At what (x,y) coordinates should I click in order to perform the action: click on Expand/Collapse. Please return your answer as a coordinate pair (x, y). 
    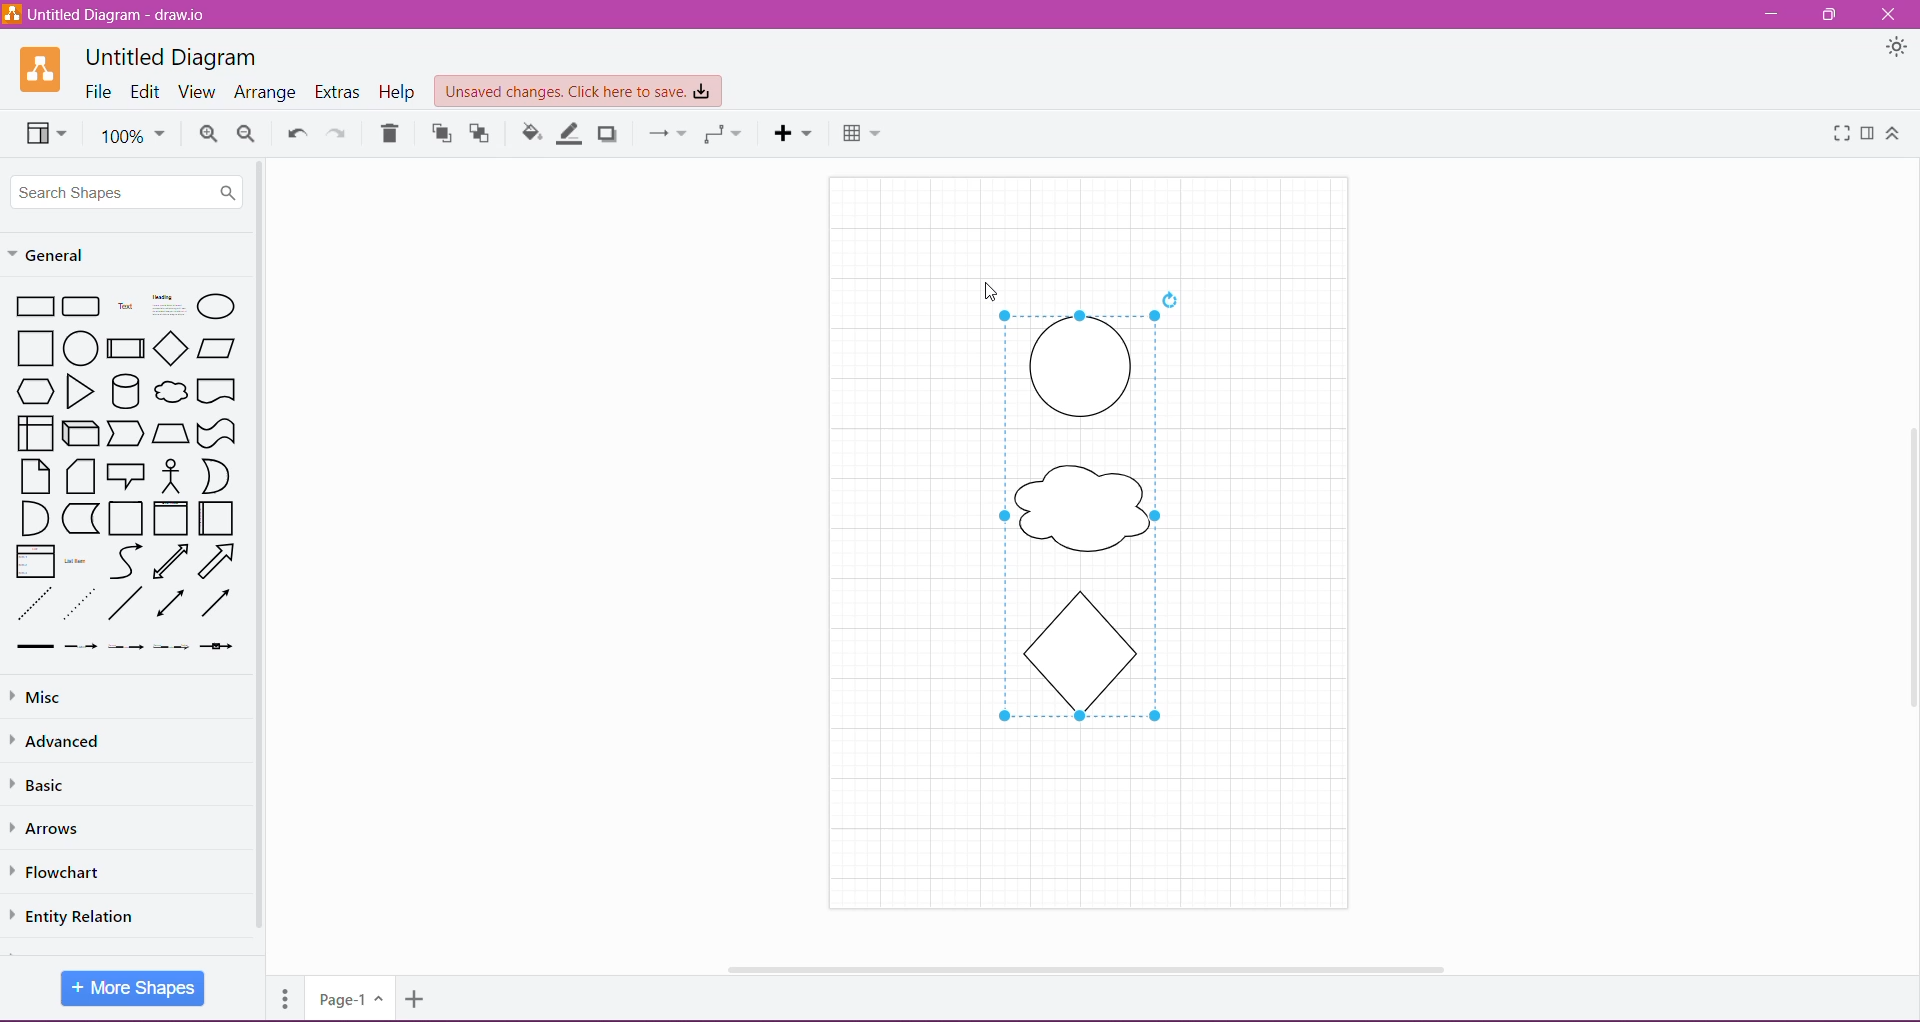
    Looking at the image, I should click on (1893, 134).